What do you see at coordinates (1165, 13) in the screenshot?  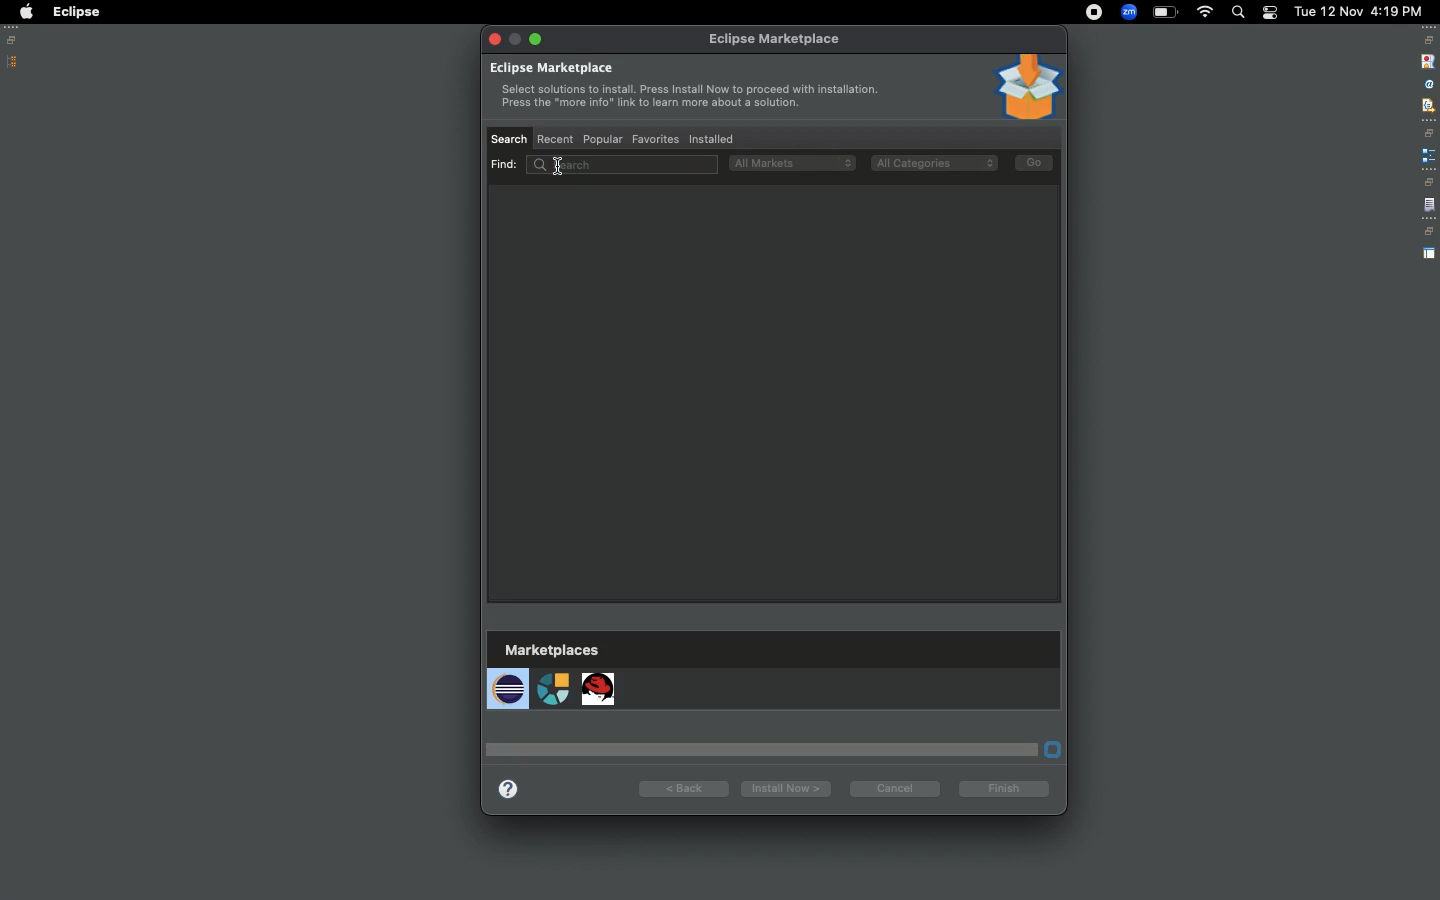 I see `Charge` at bounding box center [1165, 13].